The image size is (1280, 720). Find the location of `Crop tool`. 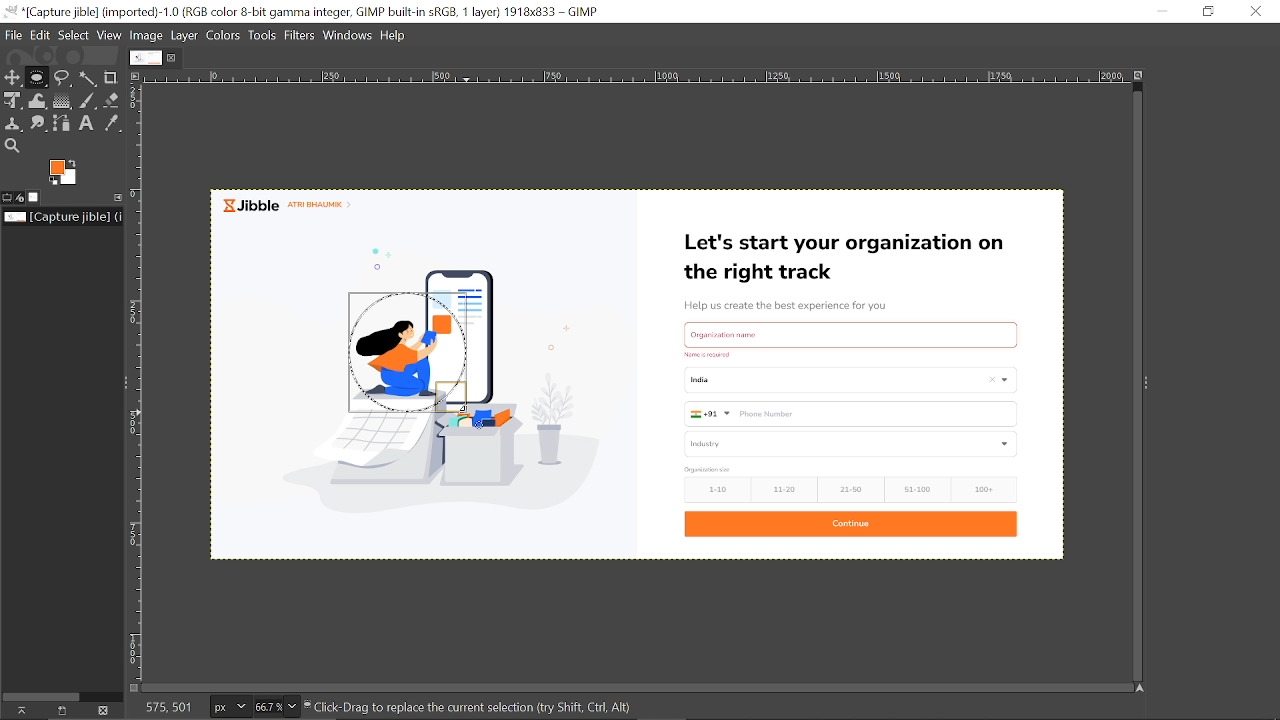

Crop tool is located at coordinates (112, 77).